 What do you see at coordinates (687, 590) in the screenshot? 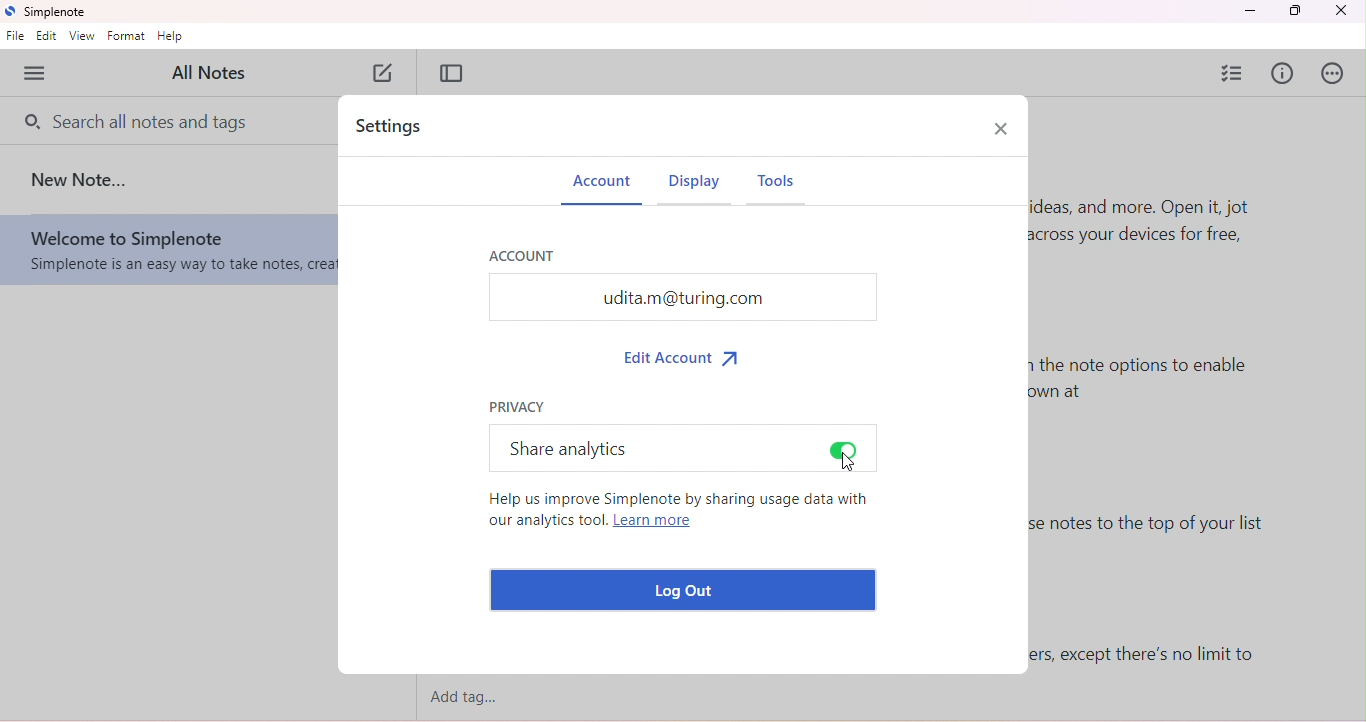
I see `log out` at bounding box center [687, 590].